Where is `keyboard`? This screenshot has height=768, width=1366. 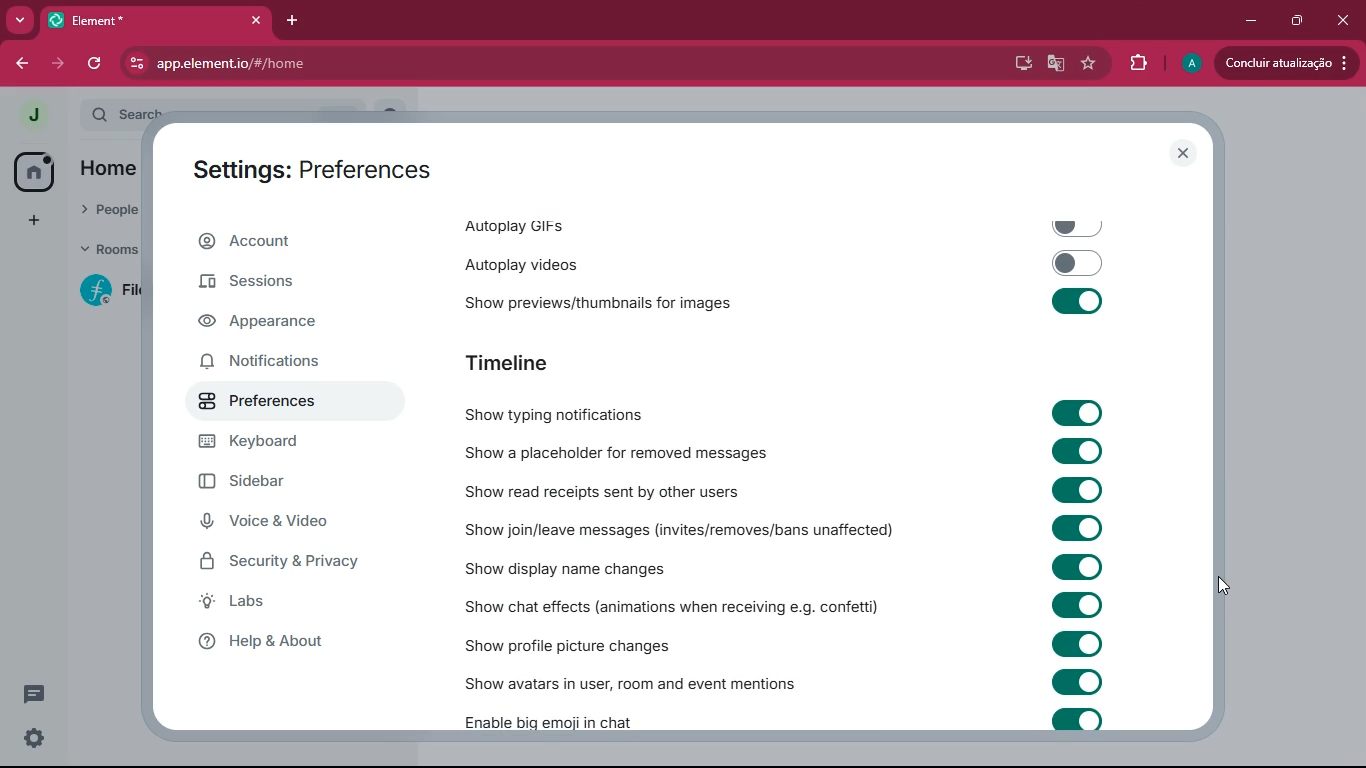 keyboard is located at coordinates (280, 445).